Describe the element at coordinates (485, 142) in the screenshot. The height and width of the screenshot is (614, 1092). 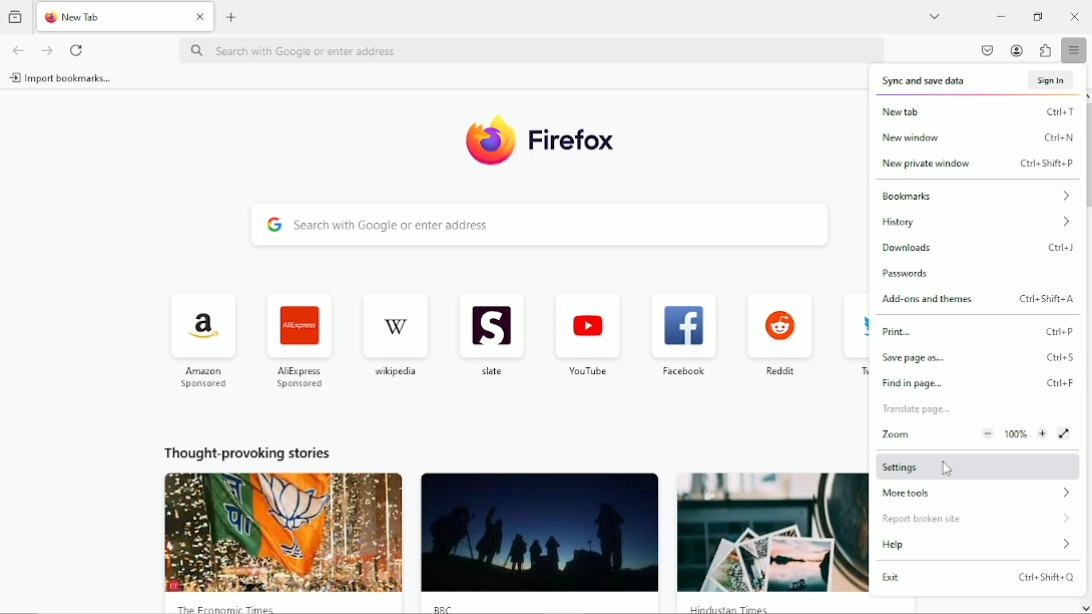
I see `logo` at that location.